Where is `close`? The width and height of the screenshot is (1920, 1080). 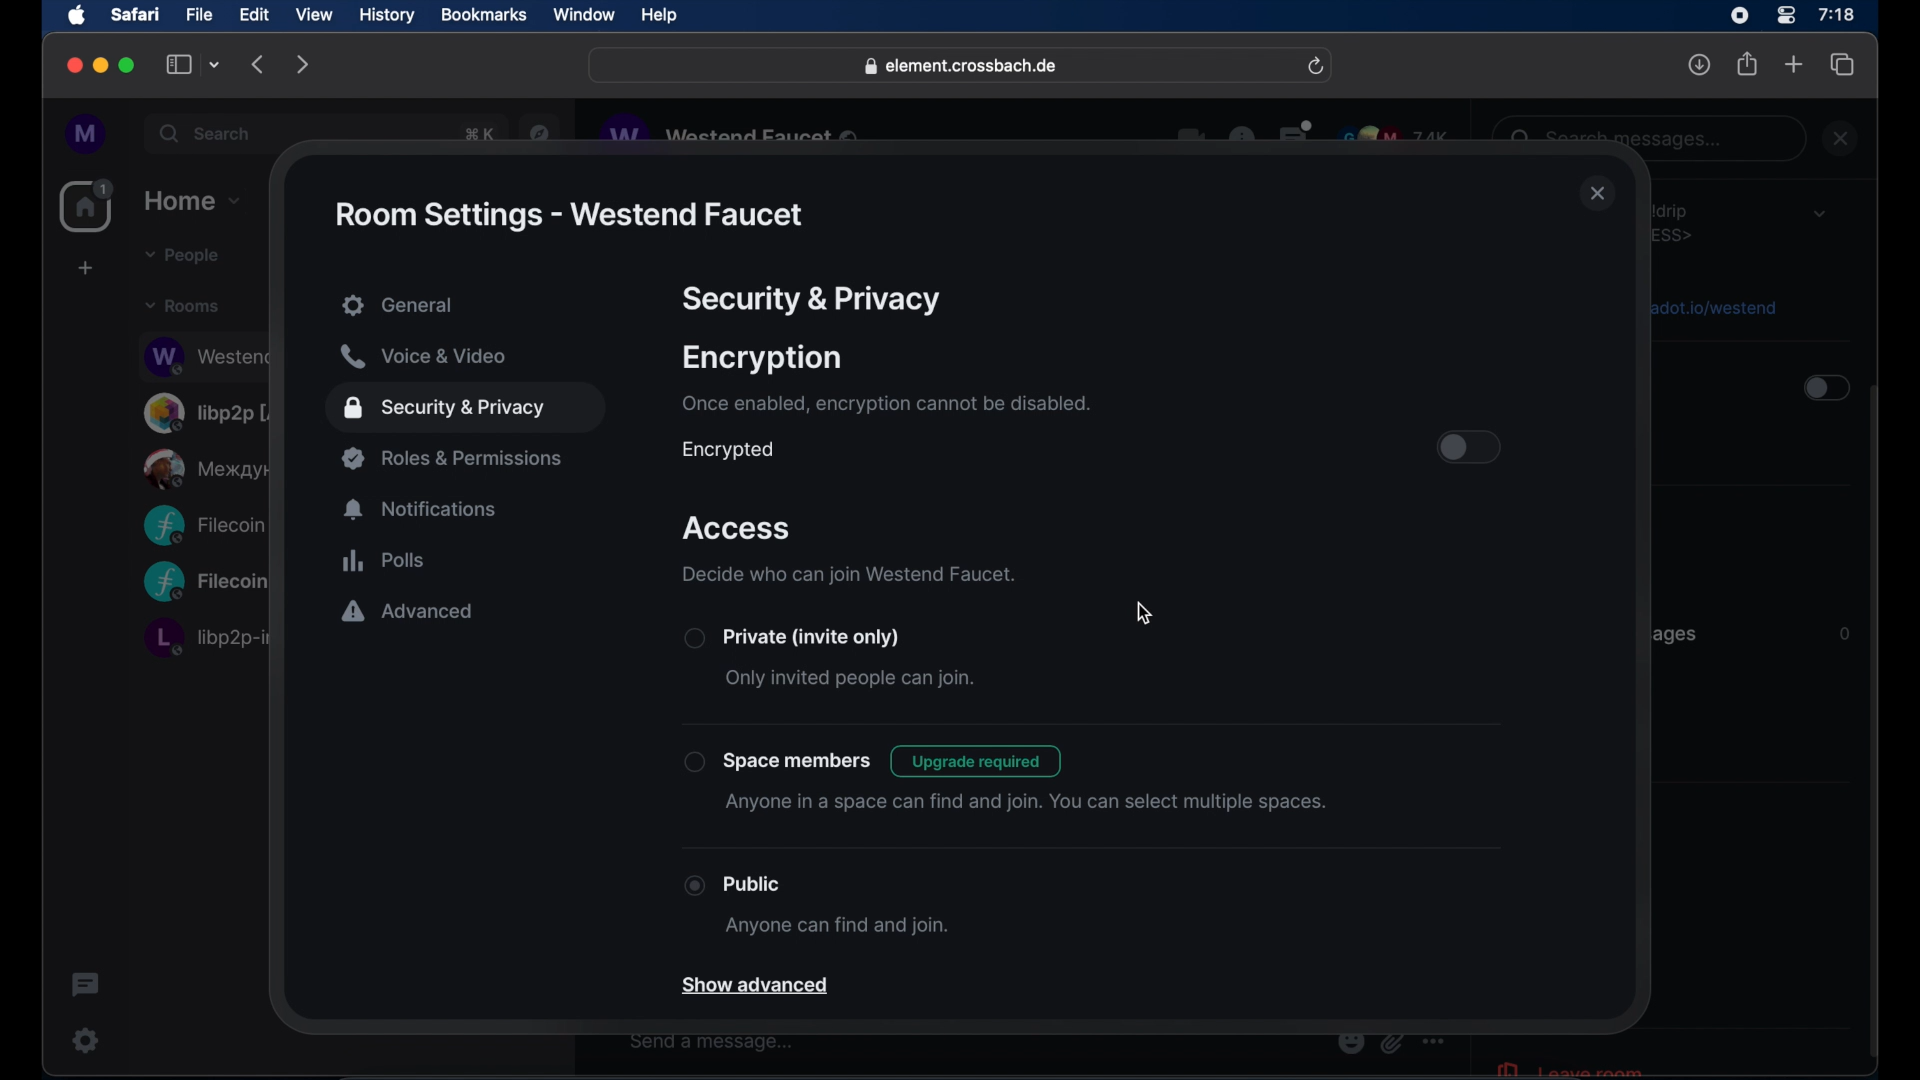 close is located at coordinates (1598, 195).